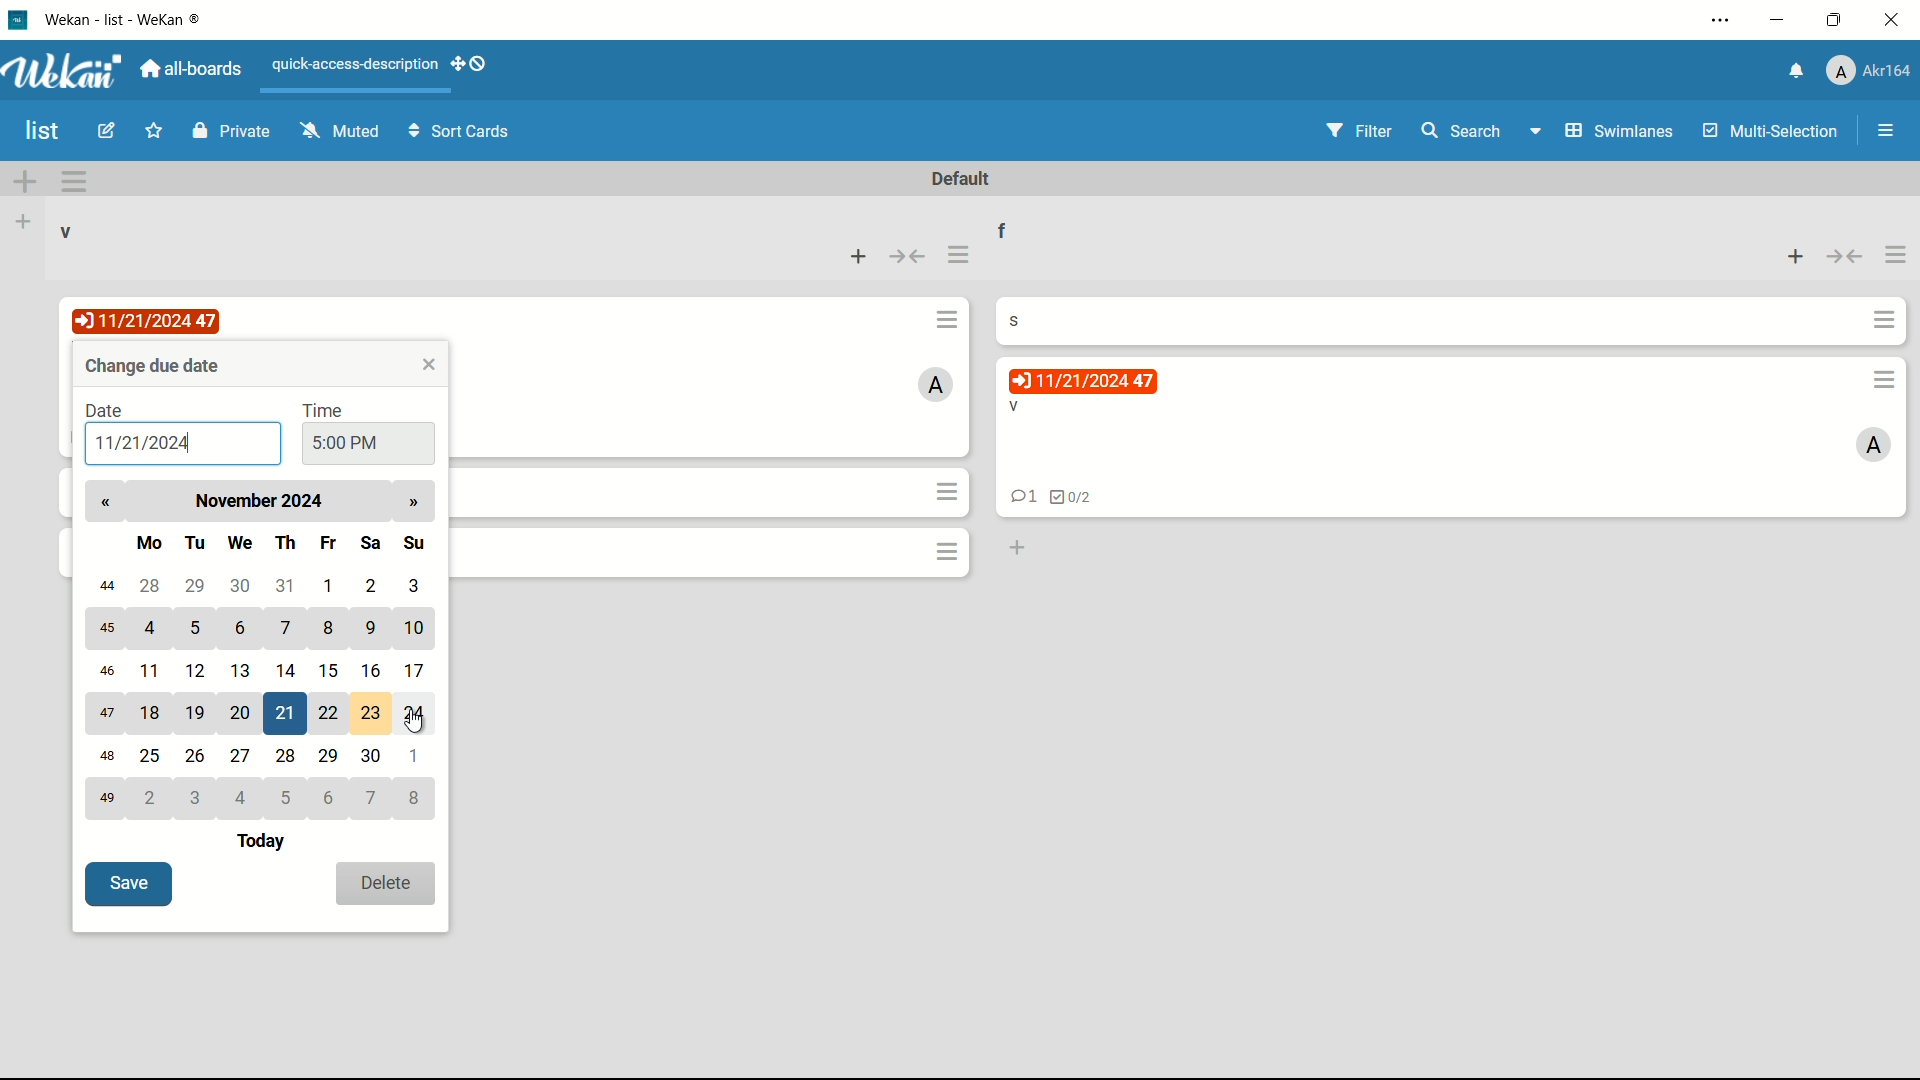  Describe the element at coordinates (288, 715) in the screenshot. I see `21` at that location.